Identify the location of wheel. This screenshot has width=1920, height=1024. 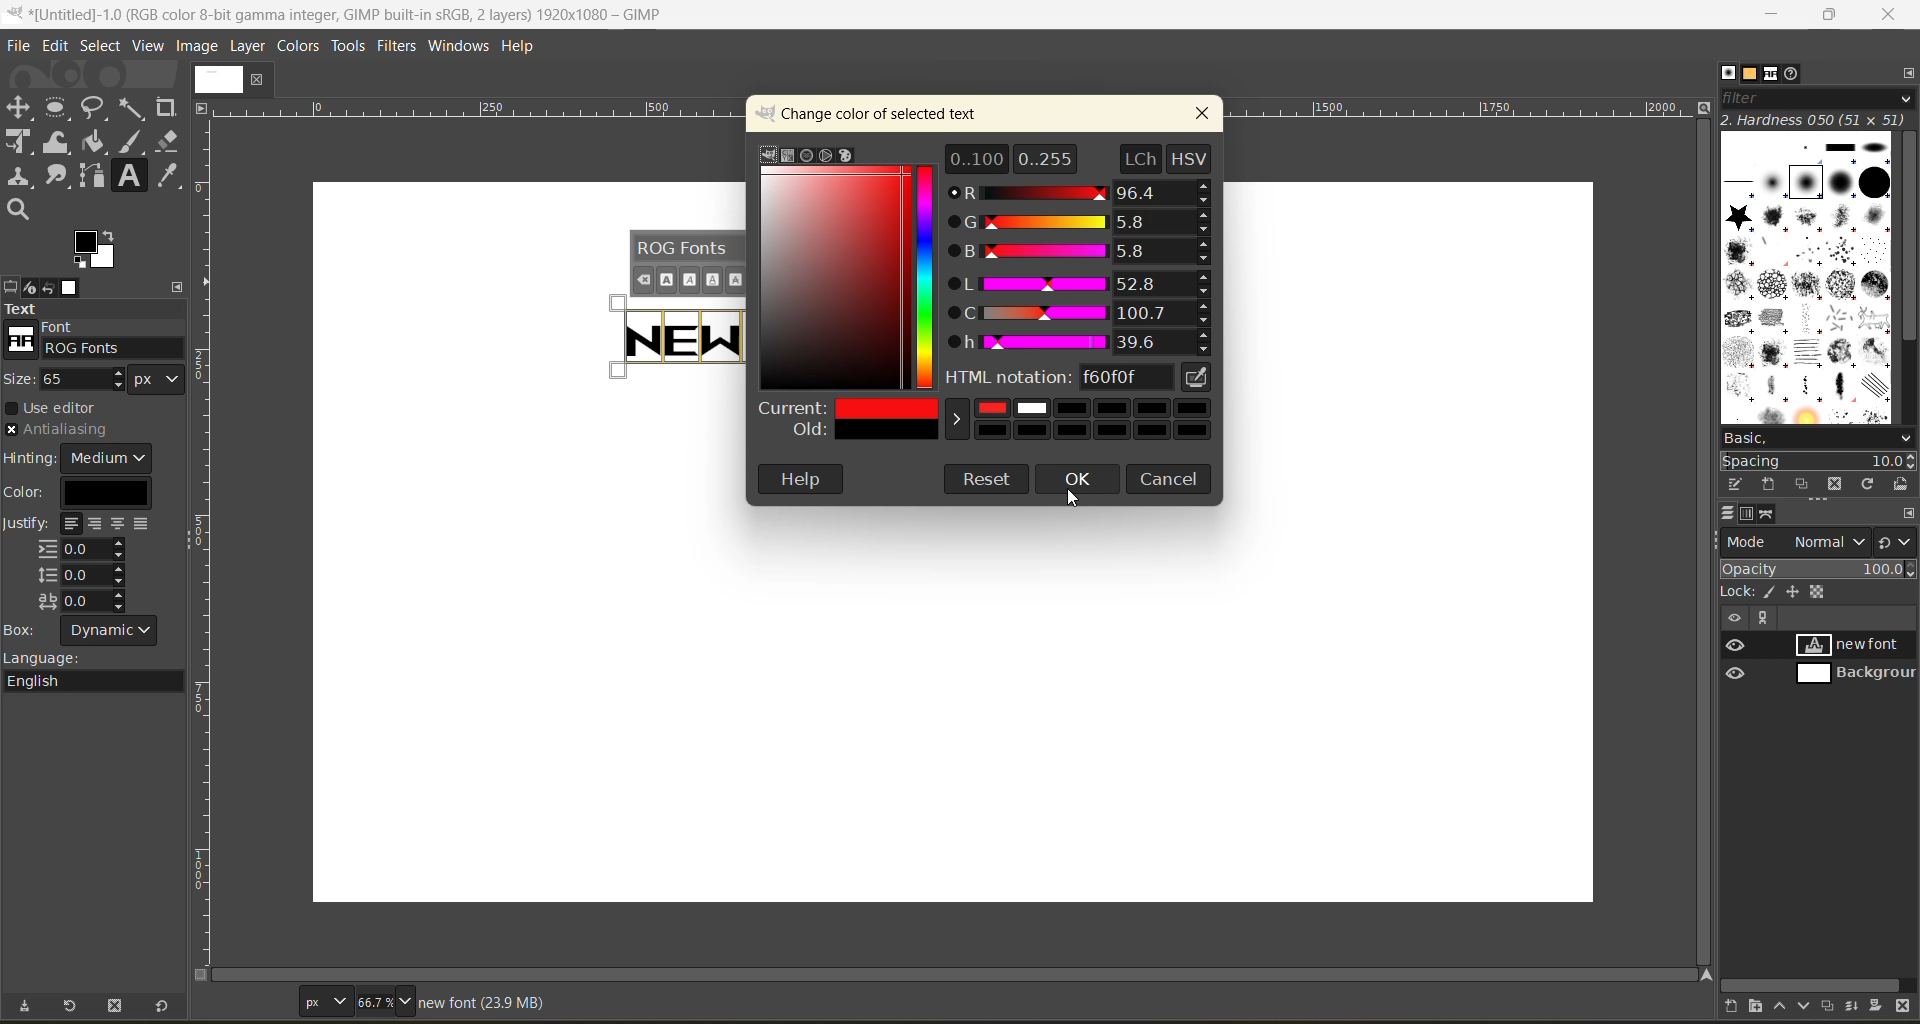
(827, 154).